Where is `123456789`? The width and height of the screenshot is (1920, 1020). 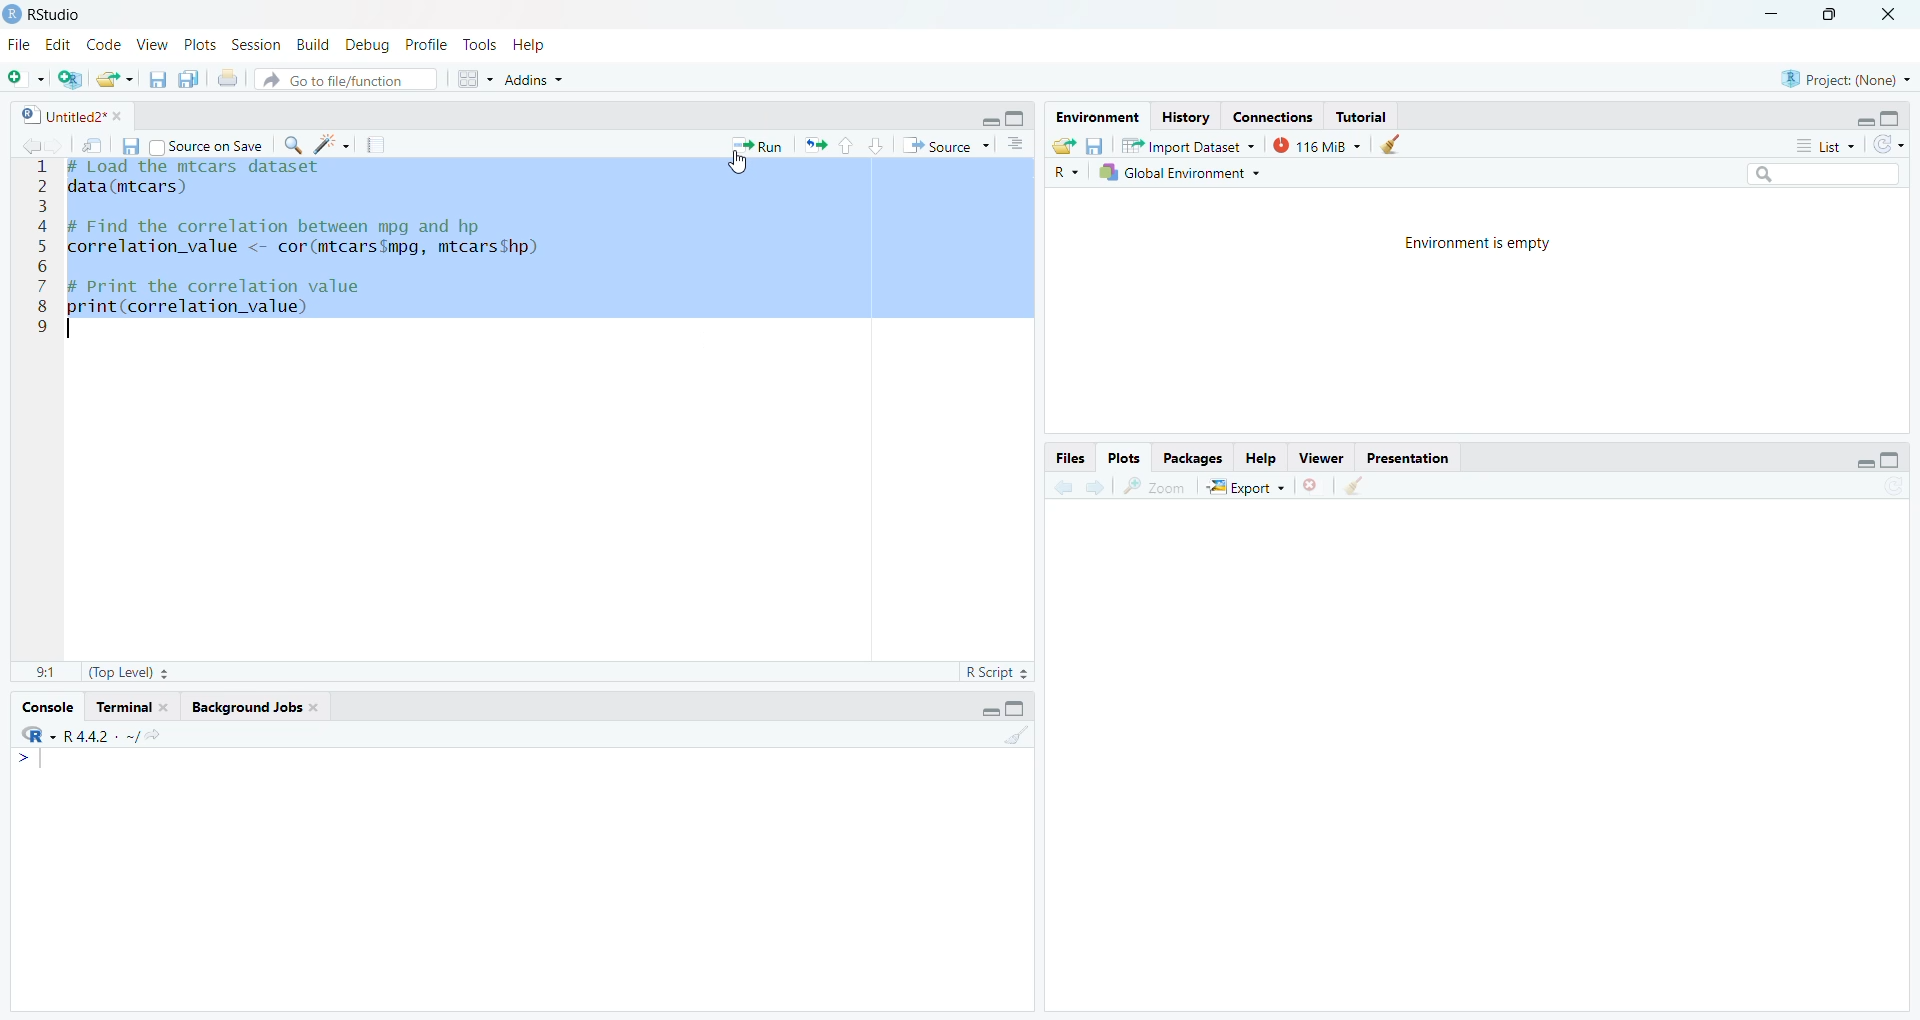 123456789 is located at coordinates (40, 257).